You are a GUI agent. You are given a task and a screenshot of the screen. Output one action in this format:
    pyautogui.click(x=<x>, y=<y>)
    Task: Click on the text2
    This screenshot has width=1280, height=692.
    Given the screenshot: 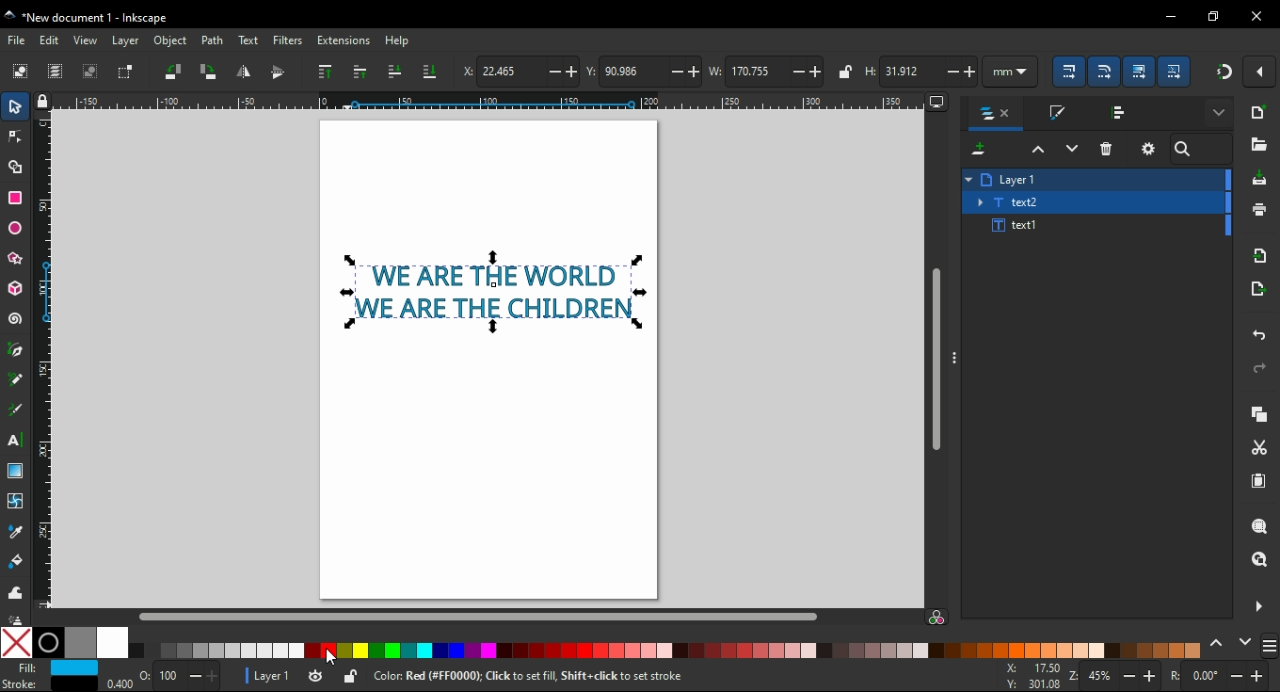 What is the action you would take?
    pyautogui.click(x=1011, y=202)
    